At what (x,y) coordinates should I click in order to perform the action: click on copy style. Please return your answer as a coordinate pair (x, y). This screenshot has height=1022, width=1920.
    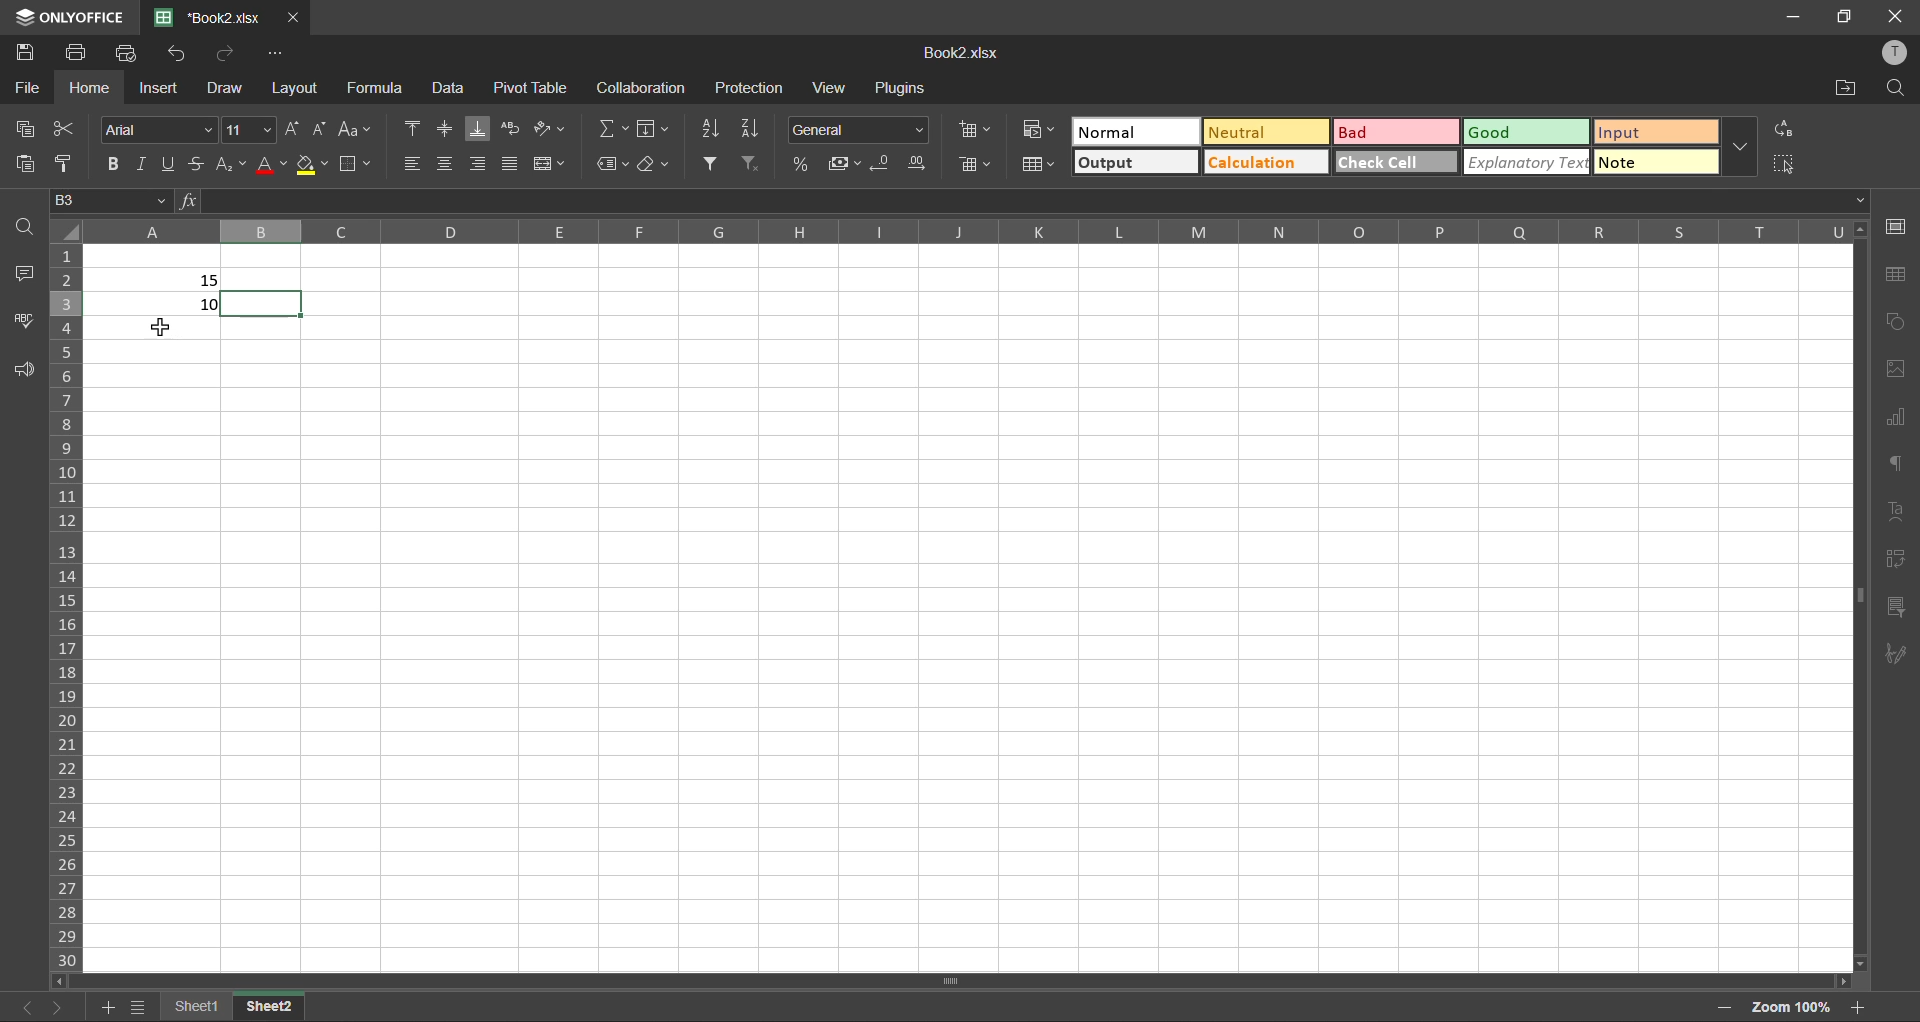
    Looking at the image, I should click on (59, 164).